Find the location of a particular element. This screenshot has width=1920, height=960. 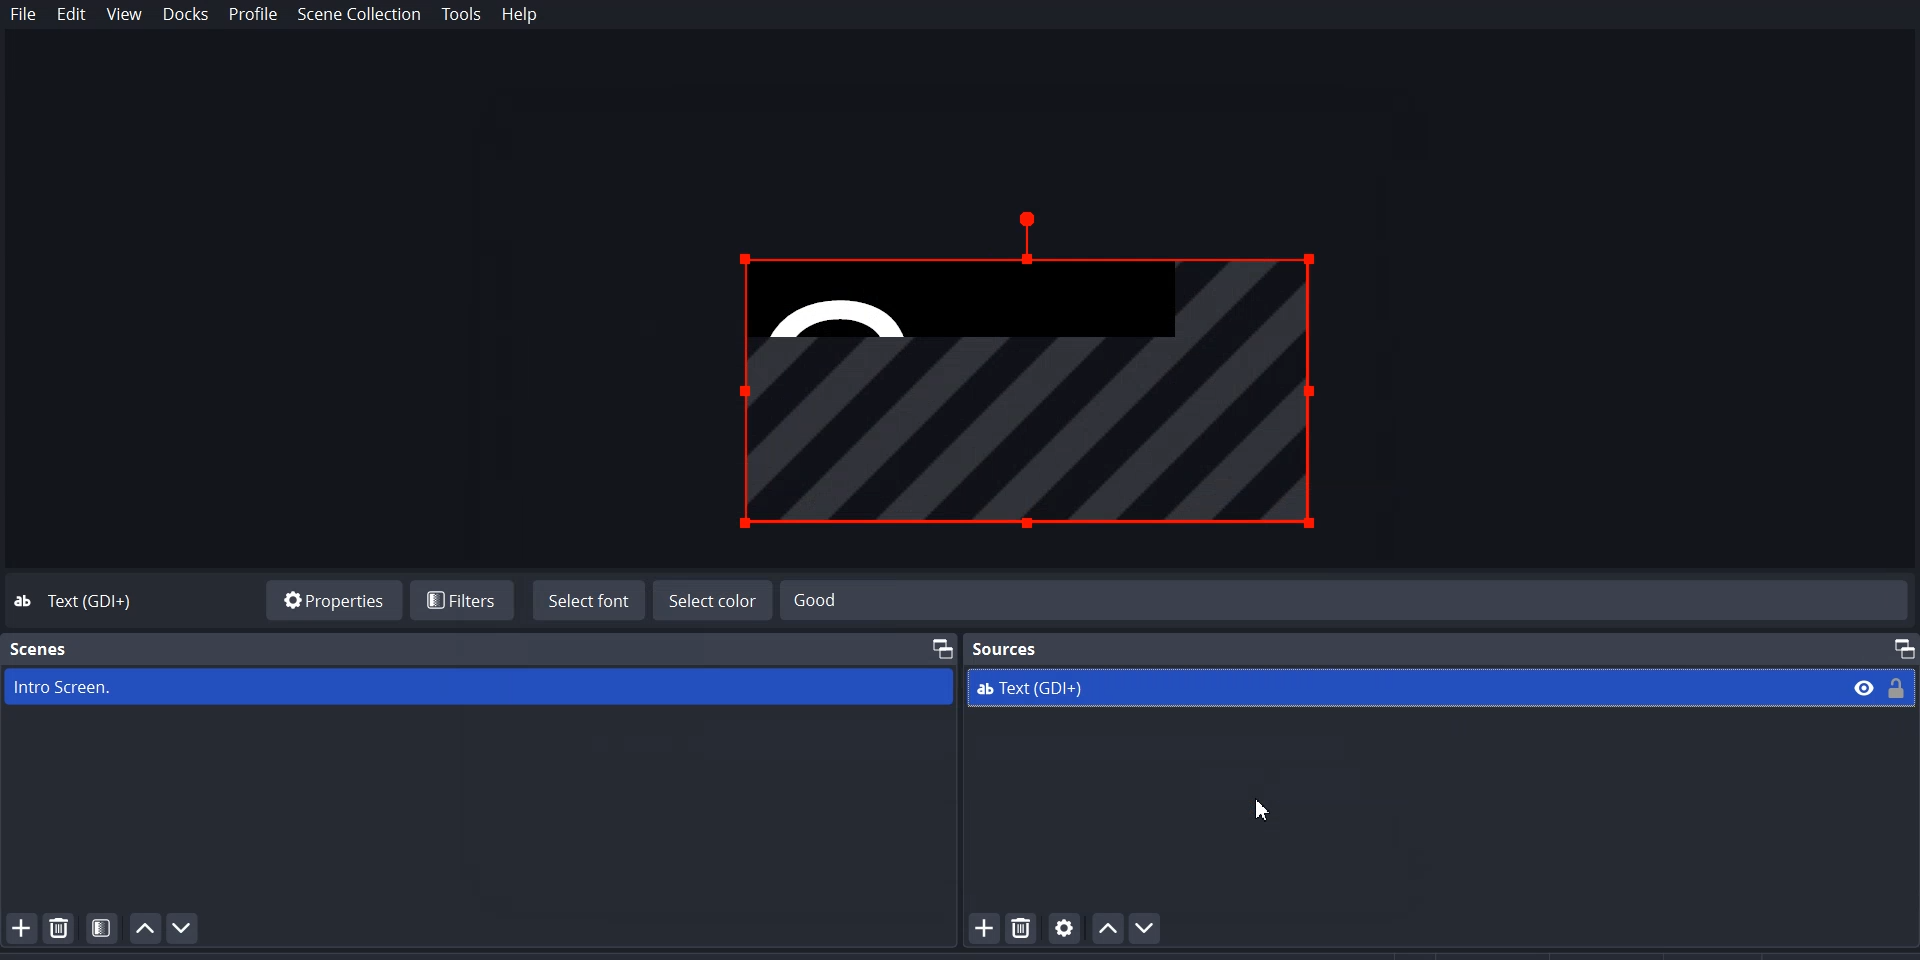

Remove Selected Scene is located at coordinates (60, 927).